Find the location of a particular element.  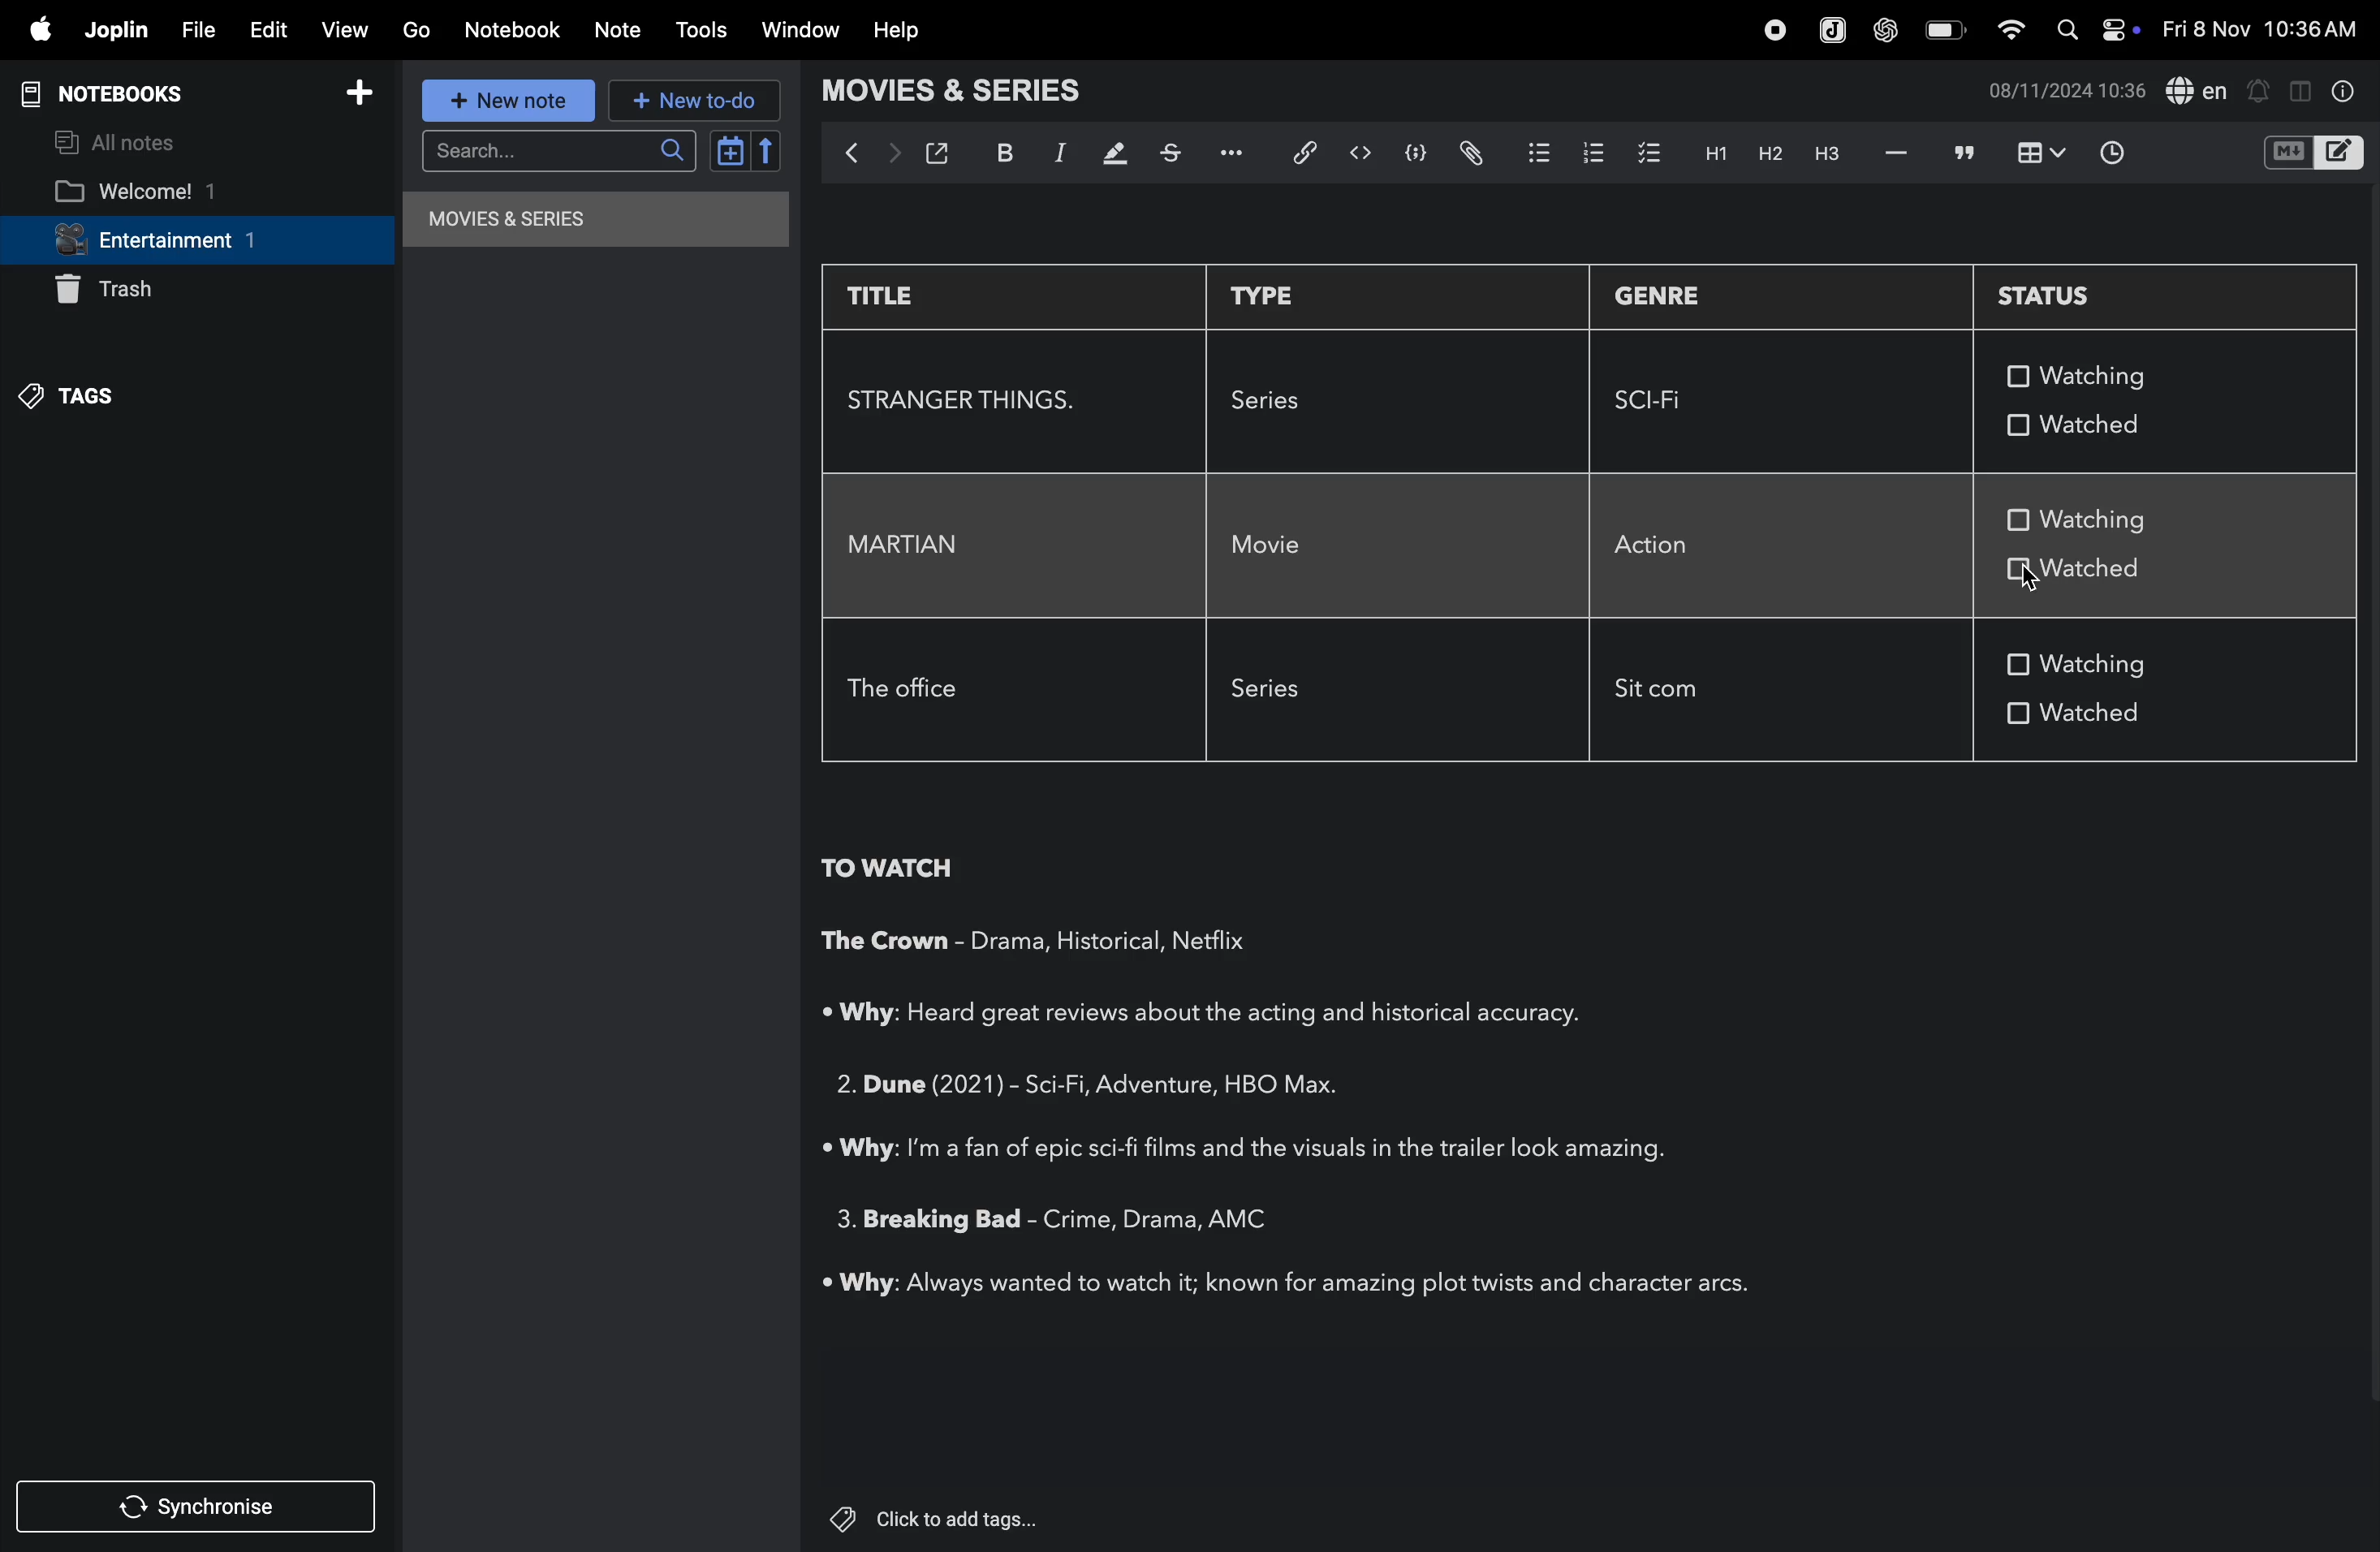

title crown is located at coordinates (886, 945).